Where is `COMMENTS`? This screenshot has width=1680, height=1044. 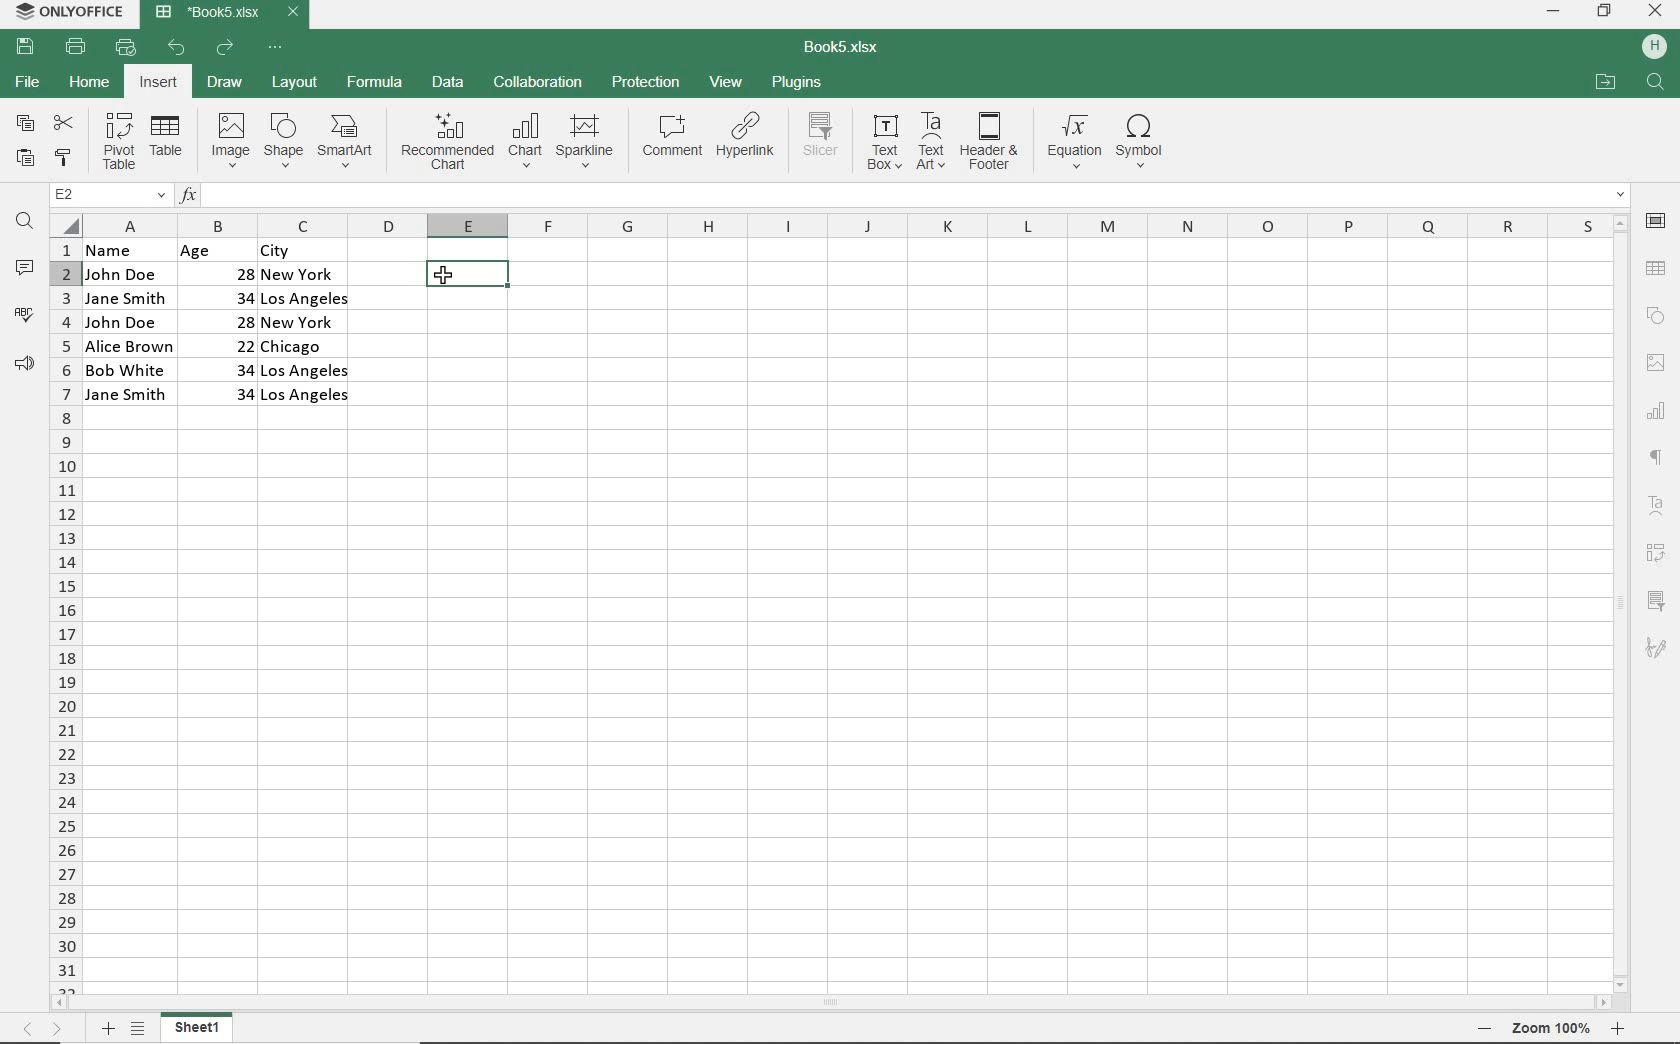 COMMENTS is located at coordinates (24, 270).